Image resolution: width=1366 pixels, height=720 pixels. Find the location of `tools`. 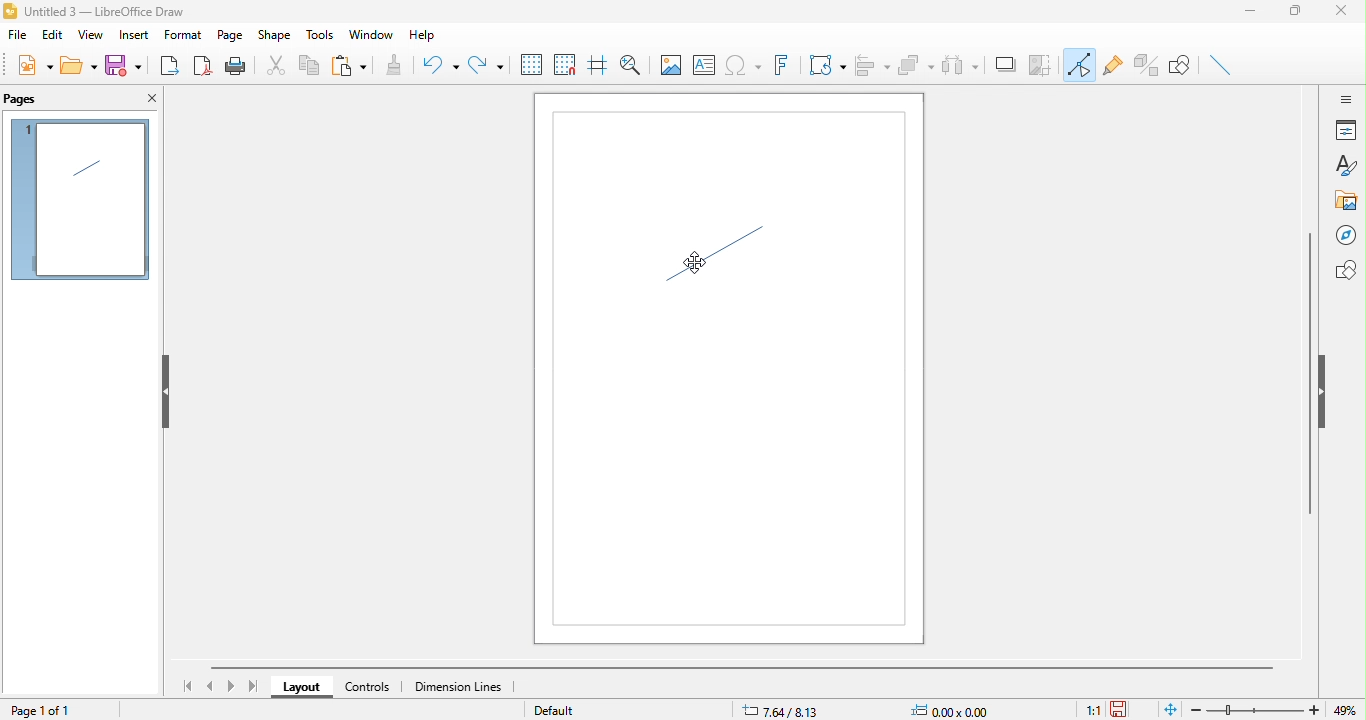

tools is located at coordinates (315, 34).